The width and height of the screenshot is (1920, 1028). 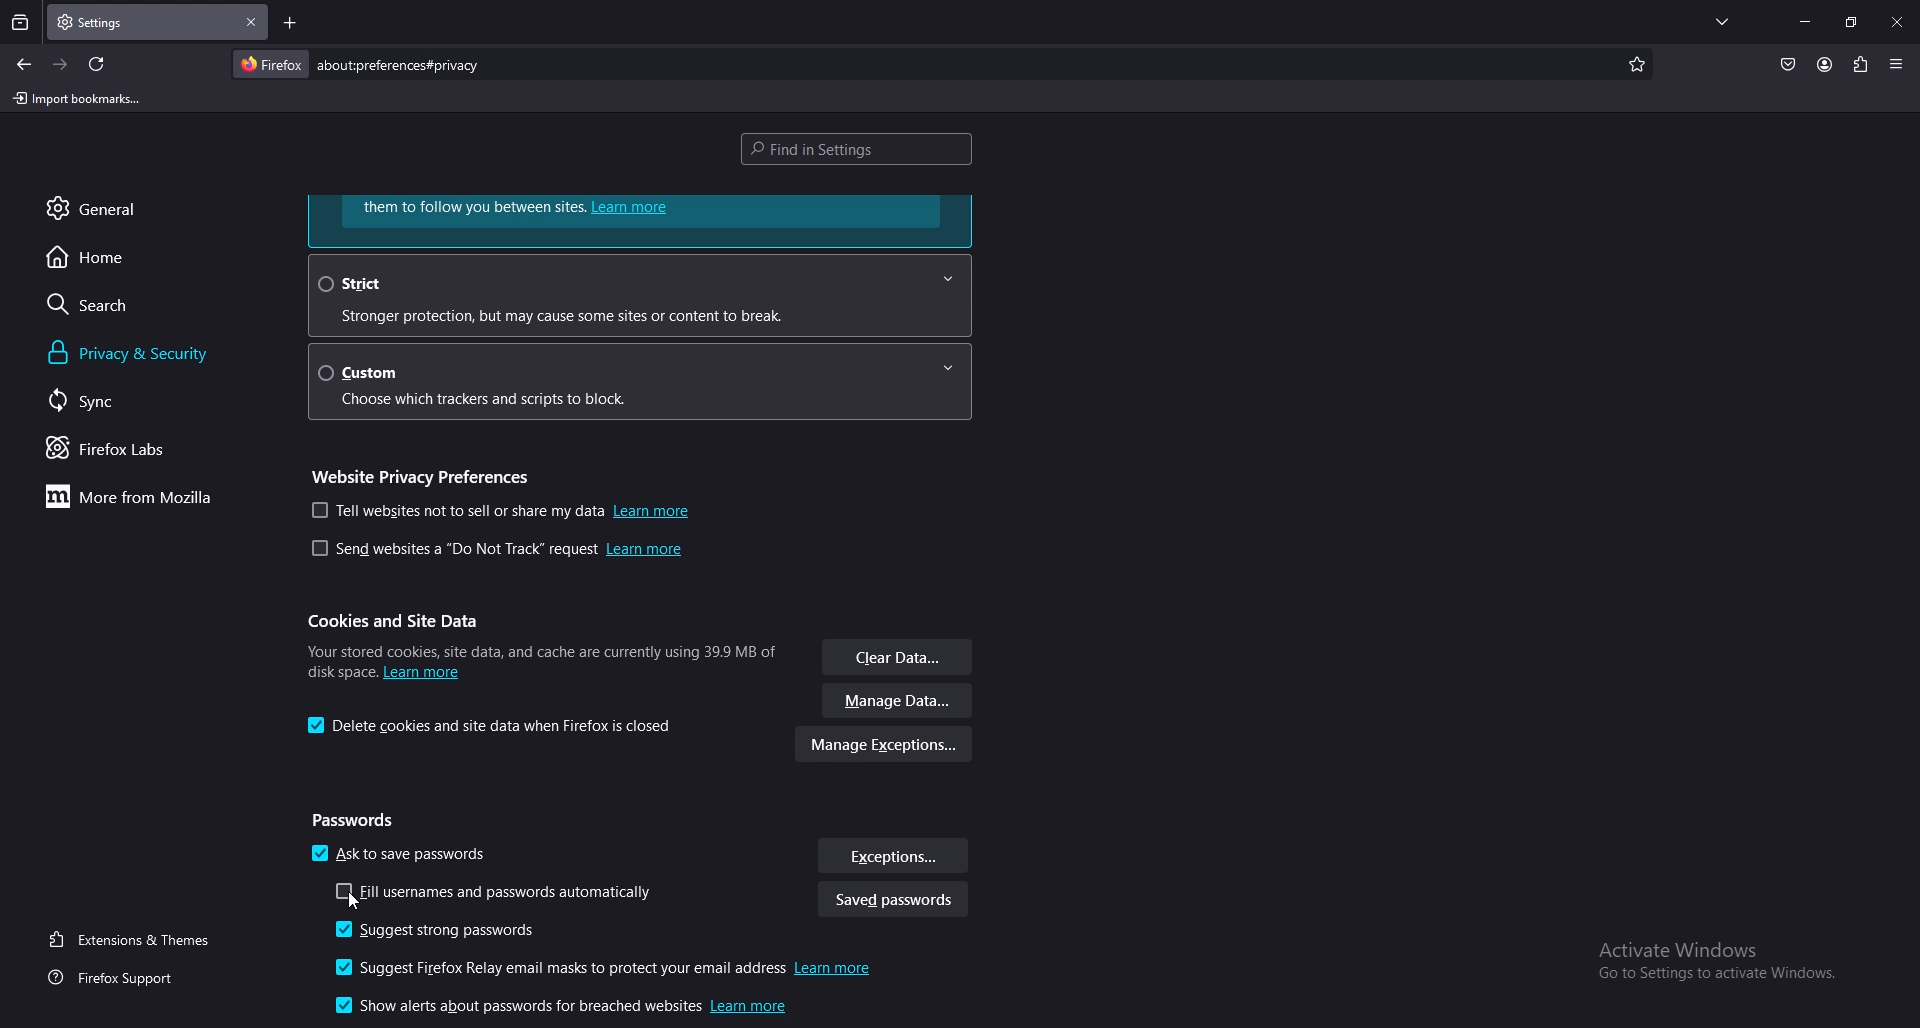 I want to click on more from mozilla, so click(x=140, y=499).